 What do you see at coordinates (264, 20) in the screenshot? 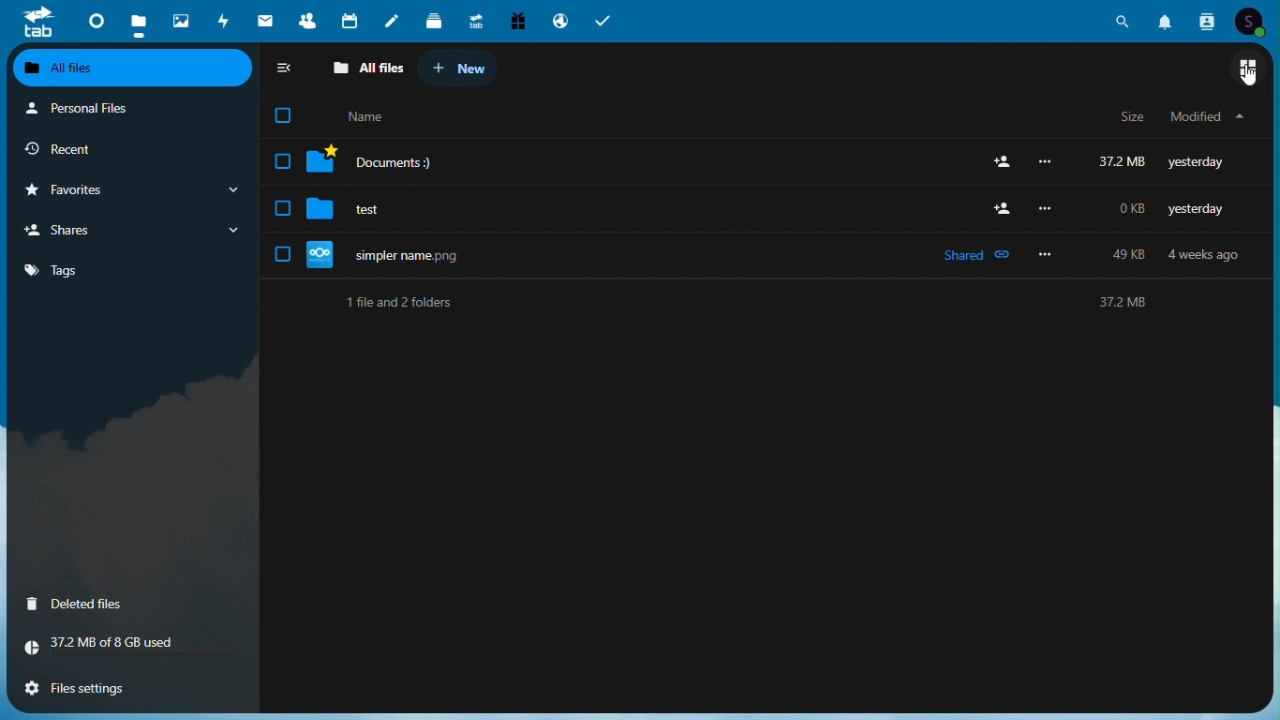
I see `mail` at bounding box center [264, 20].